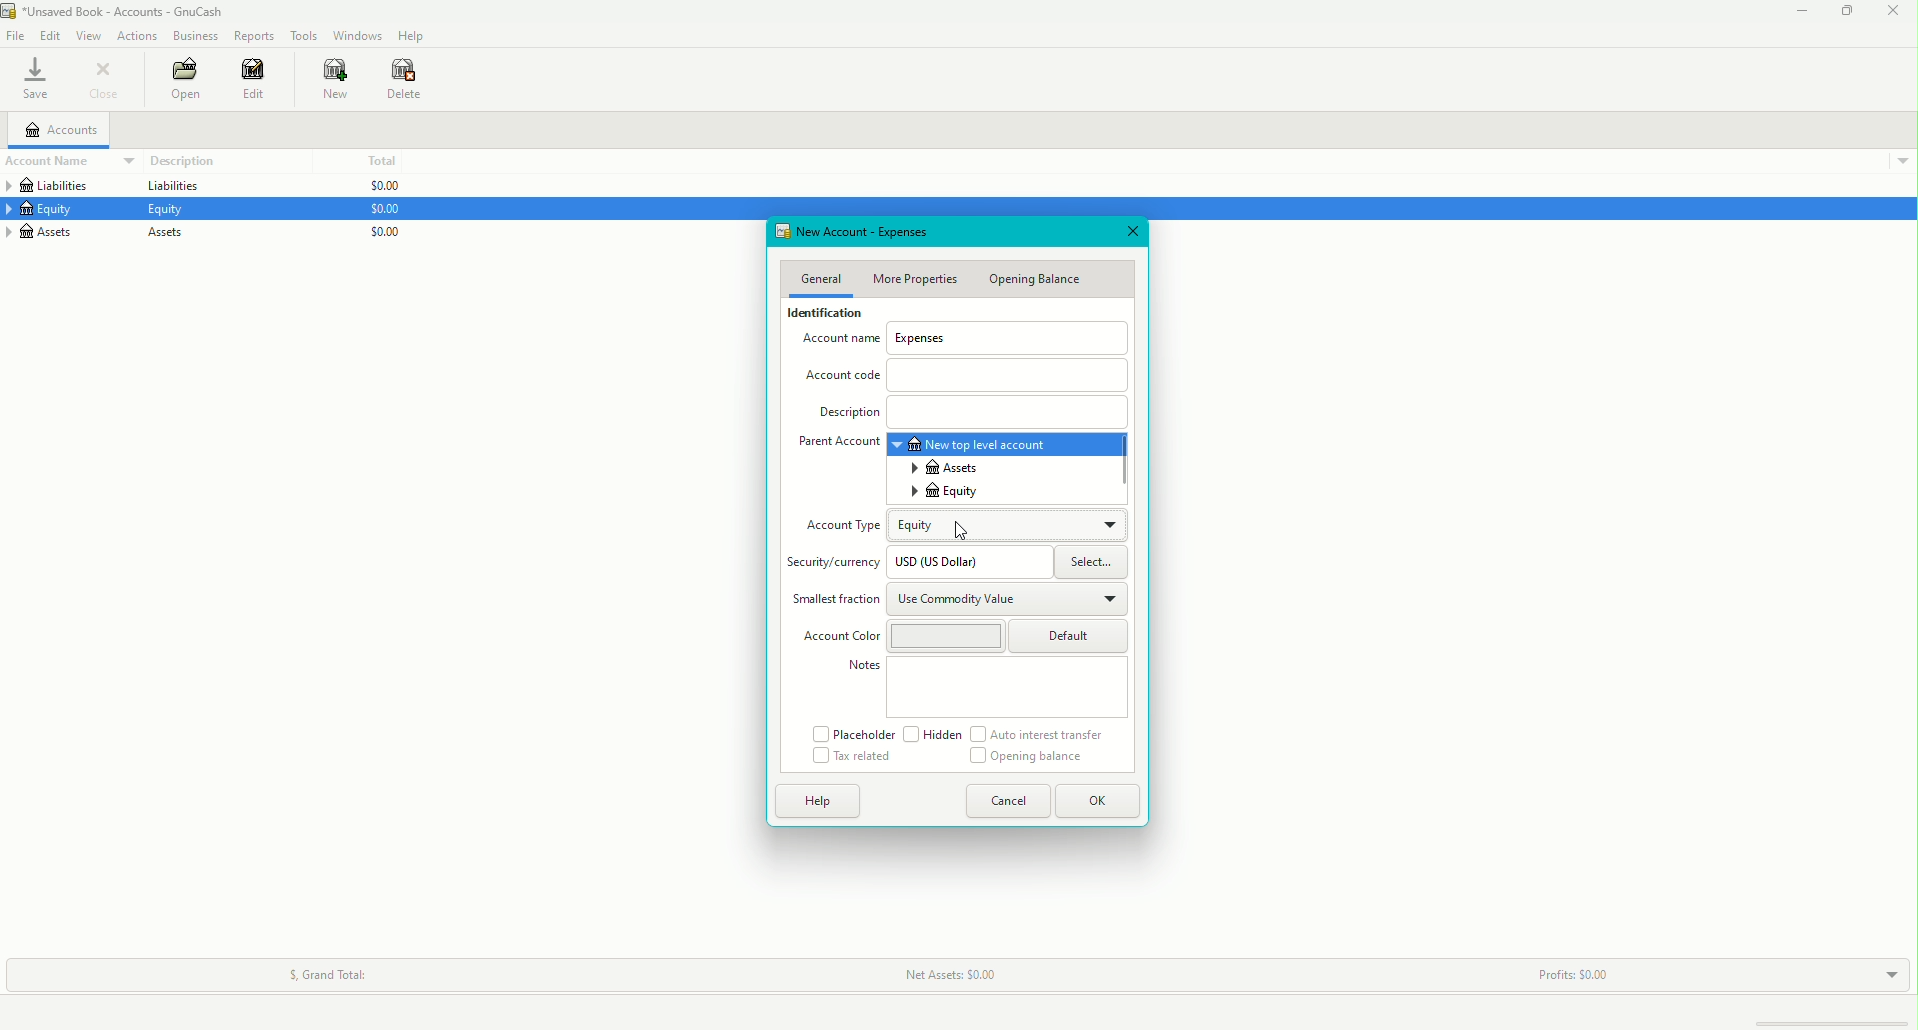  I want to click on Open, so click(180, 80).